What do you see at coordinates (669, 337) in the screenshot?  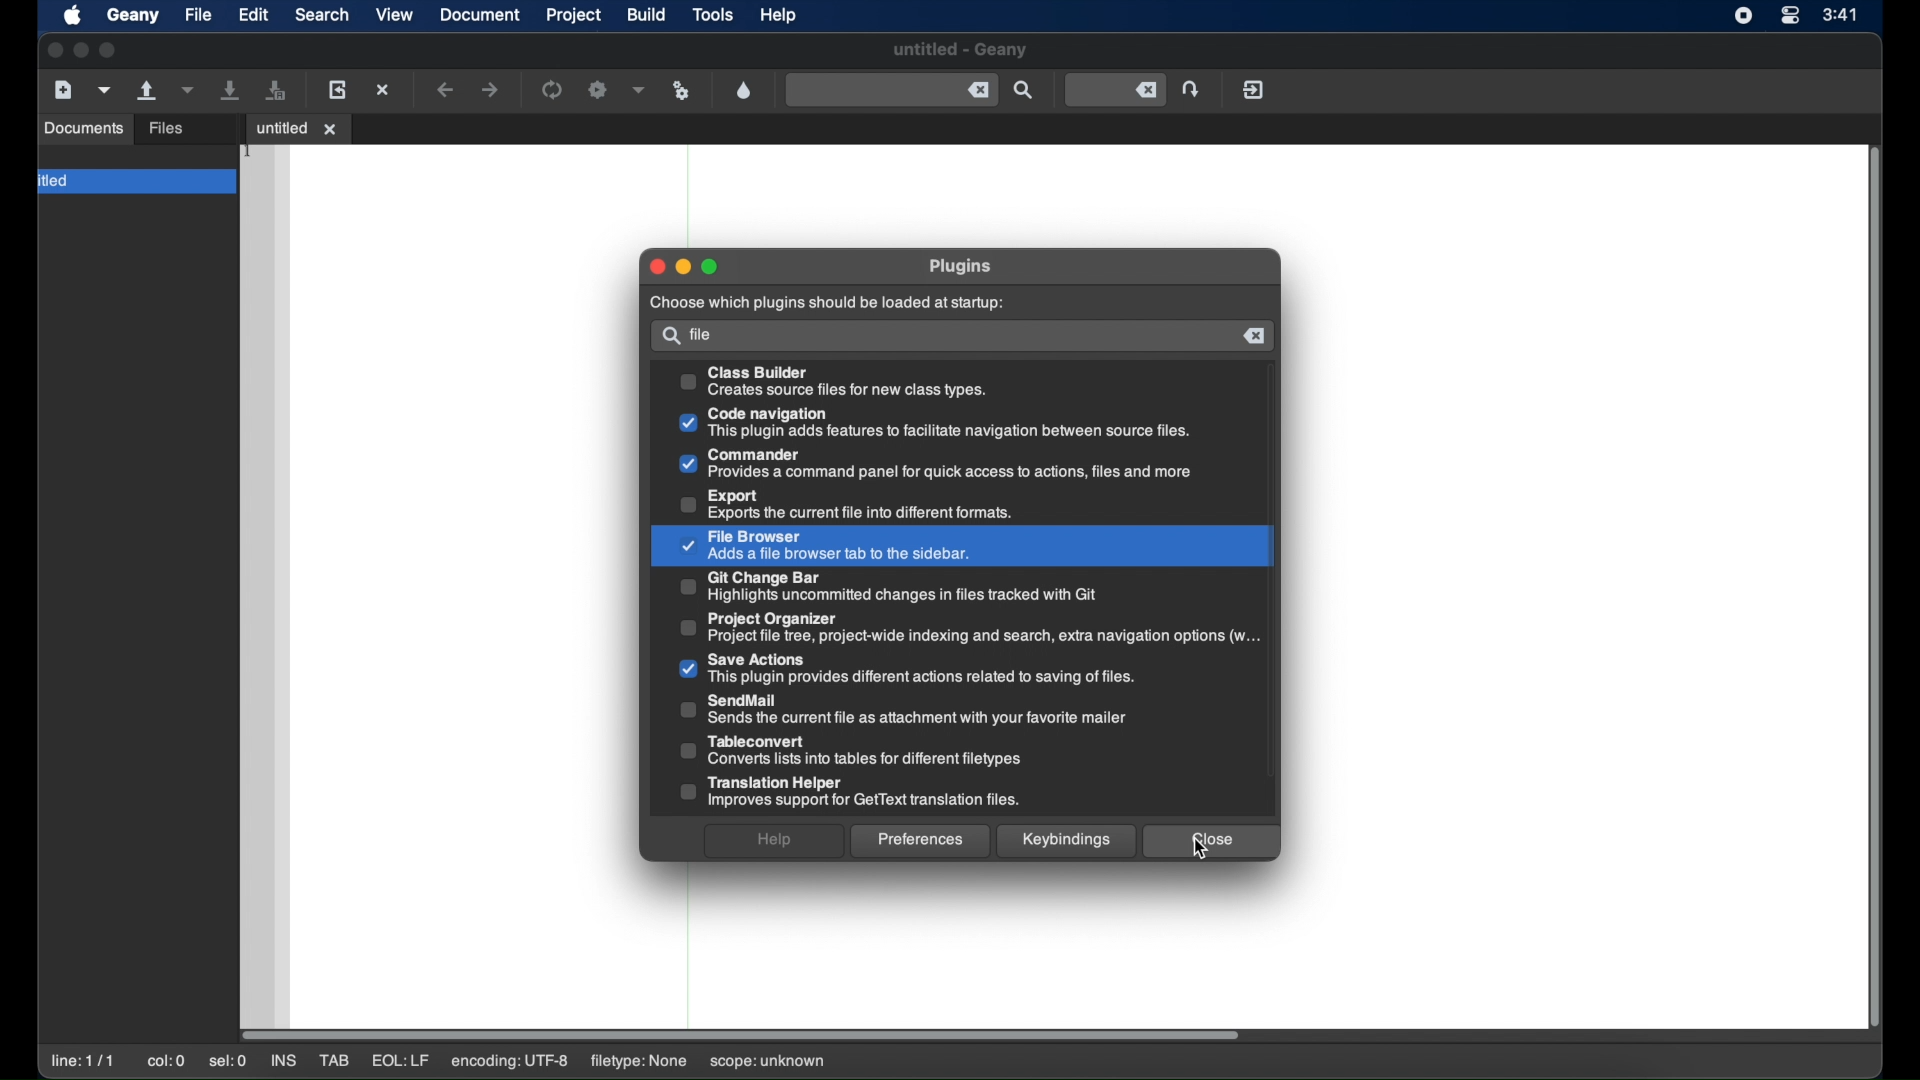 I see `` at bounding box center [669, 337].